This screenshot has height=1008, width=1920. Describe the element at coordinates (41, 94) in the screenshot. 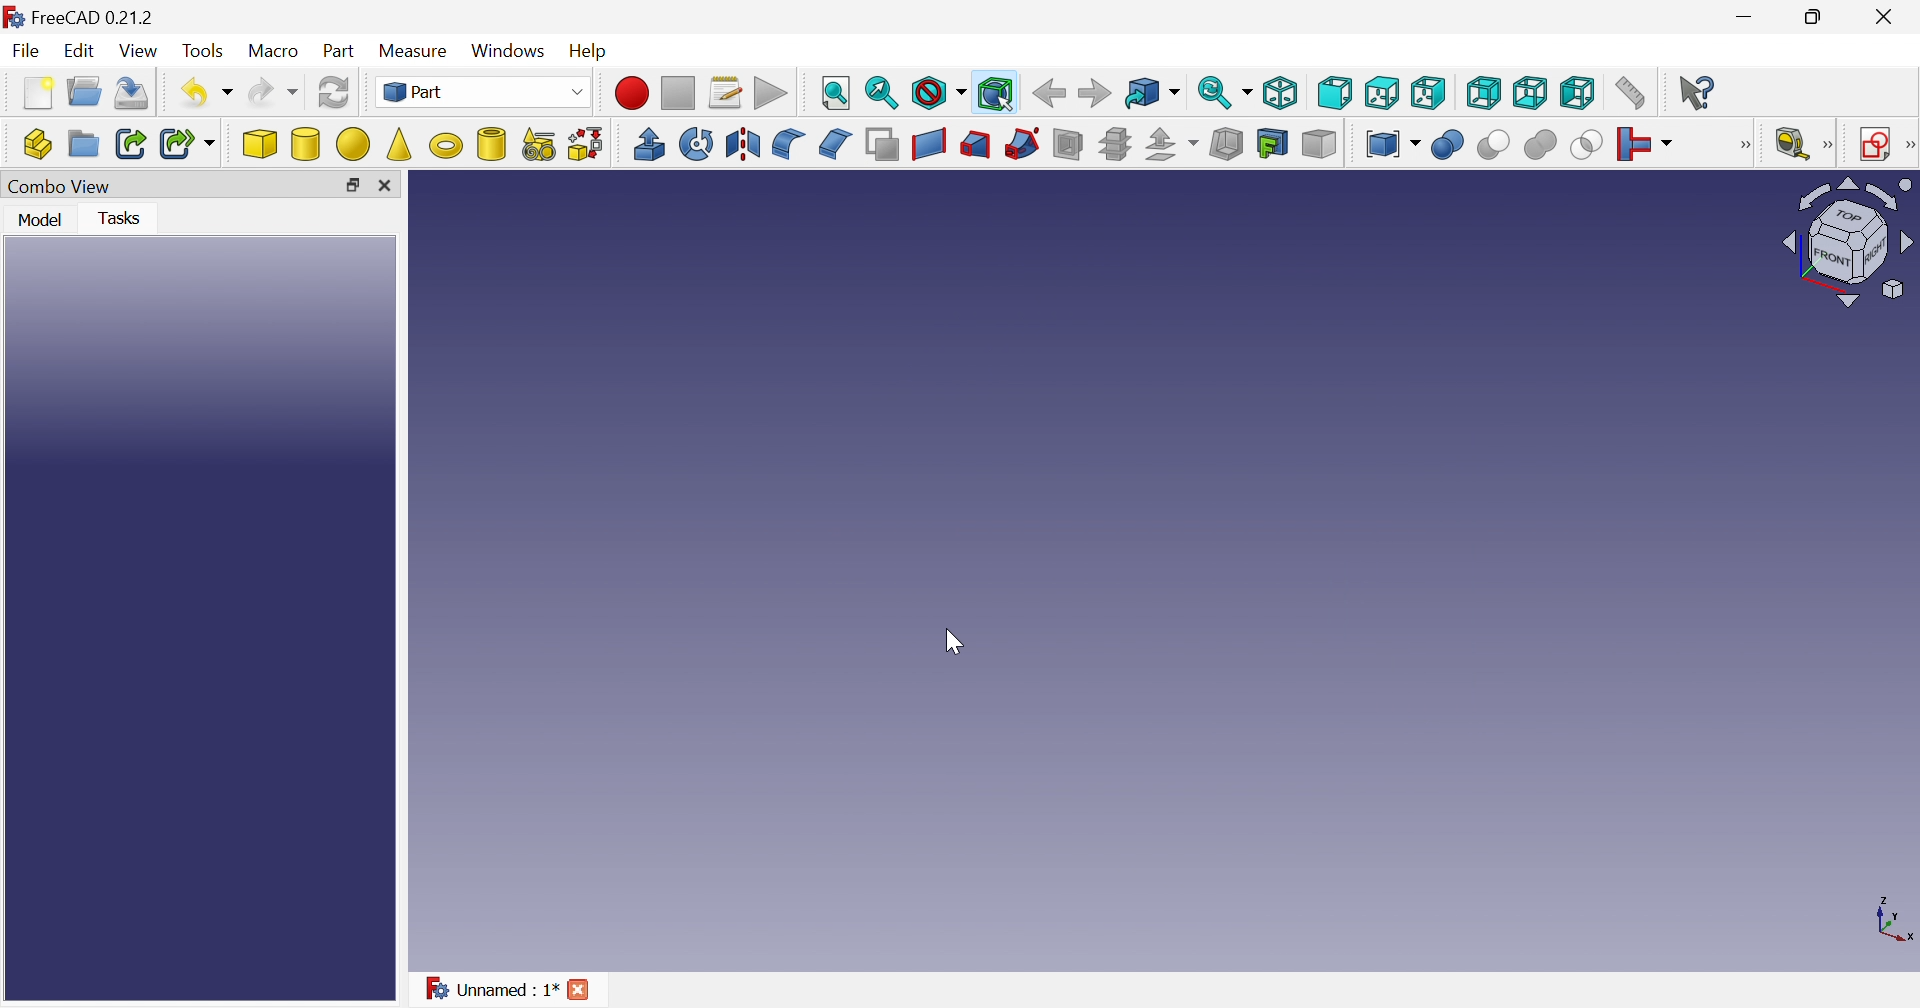

I see `New` at that location.